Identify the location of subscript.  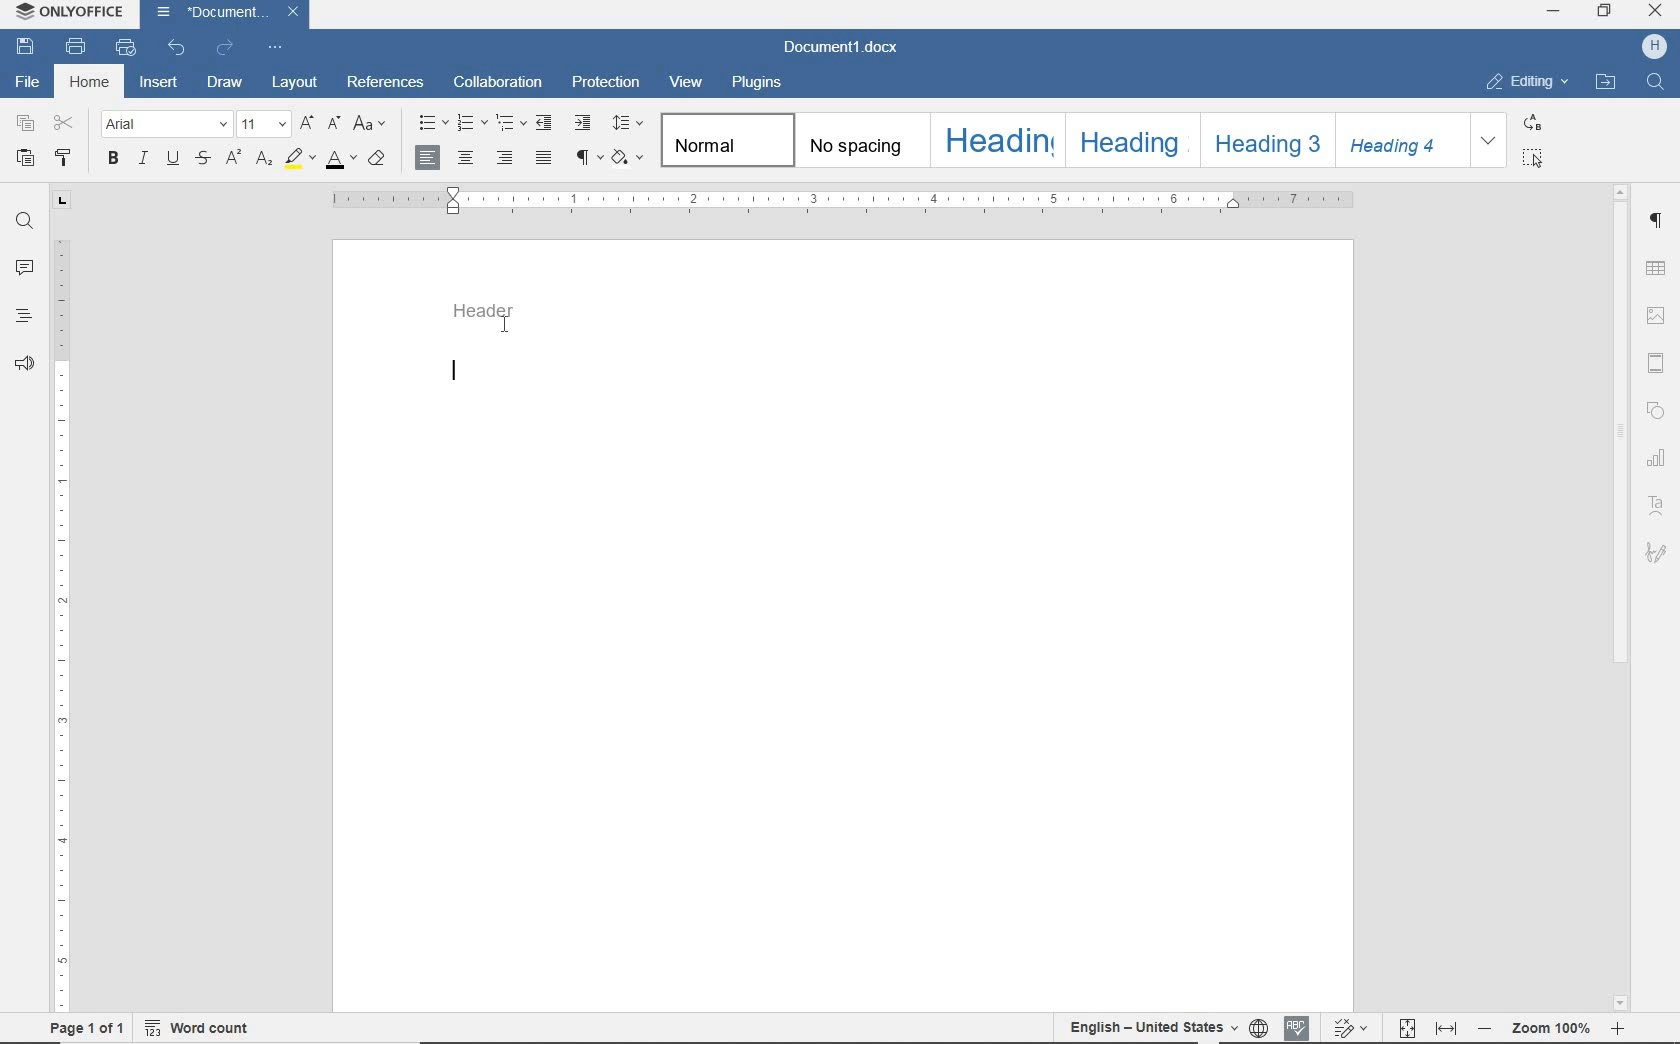
(266, 161).